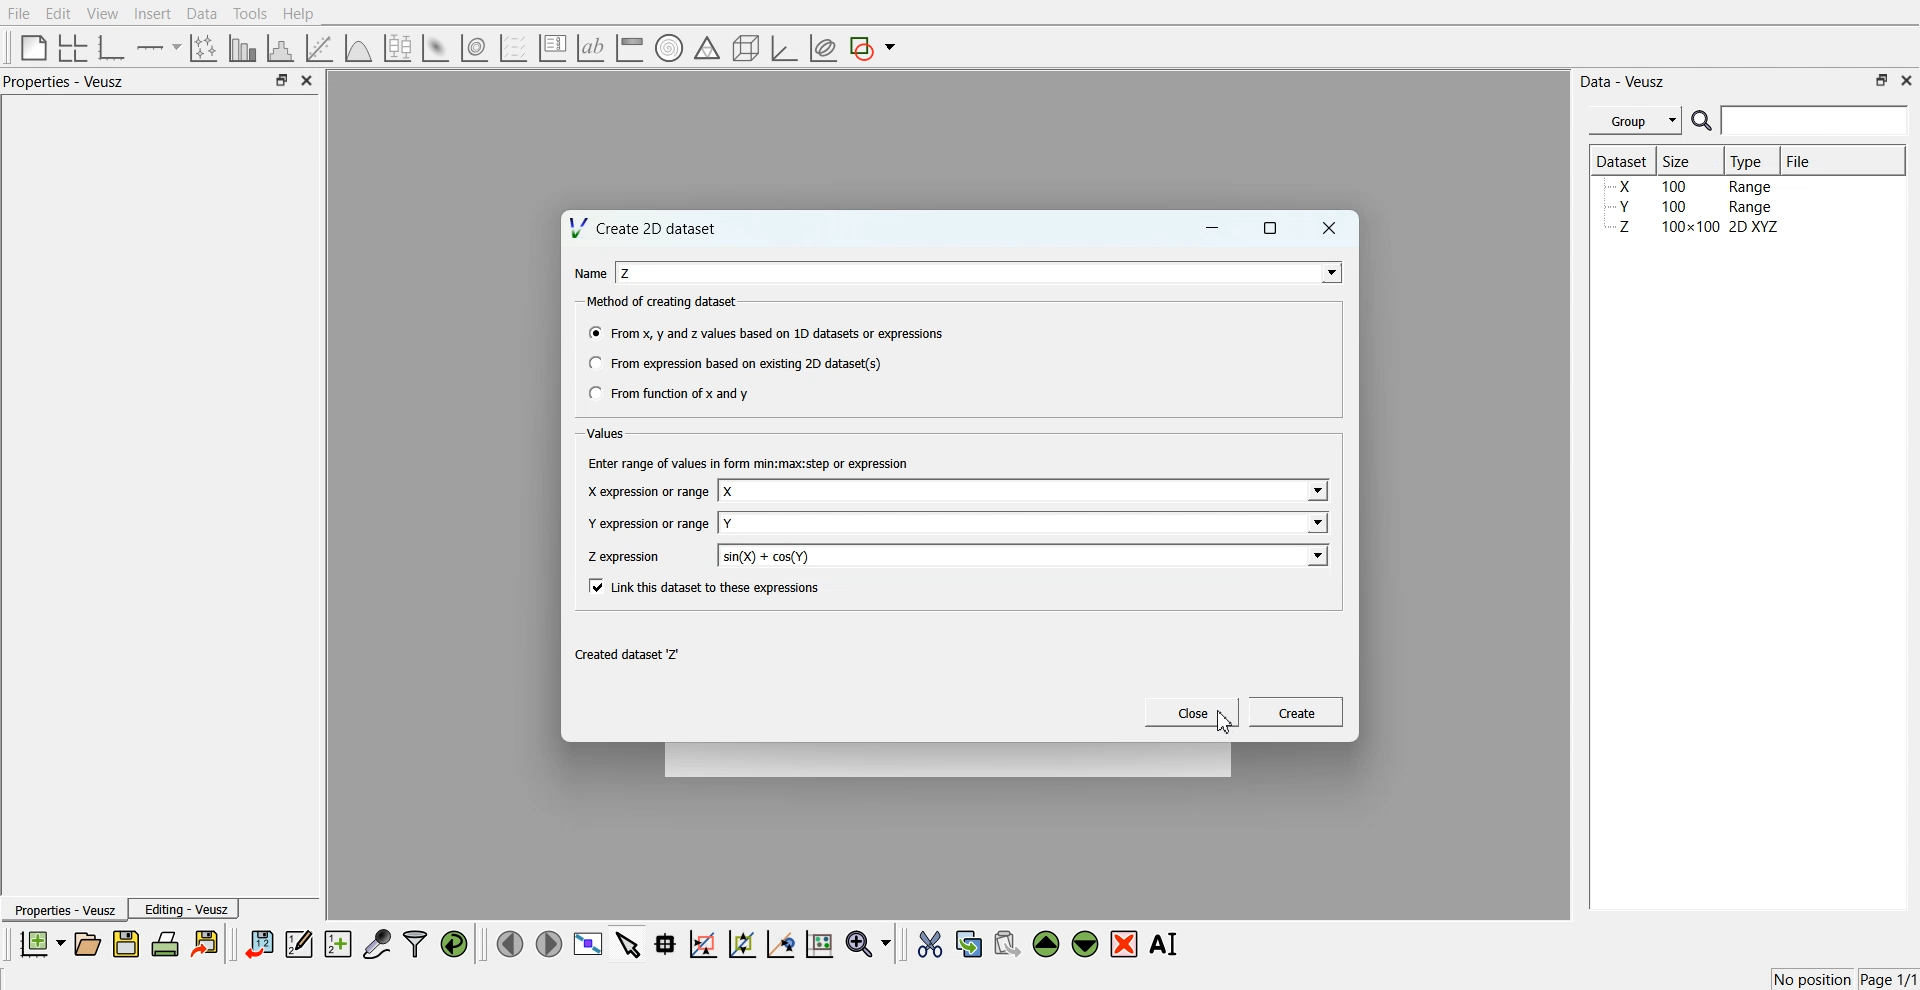  Describe the element at coordinates (415, 943) in the screenshot. I see `Filter dataset` at that location.